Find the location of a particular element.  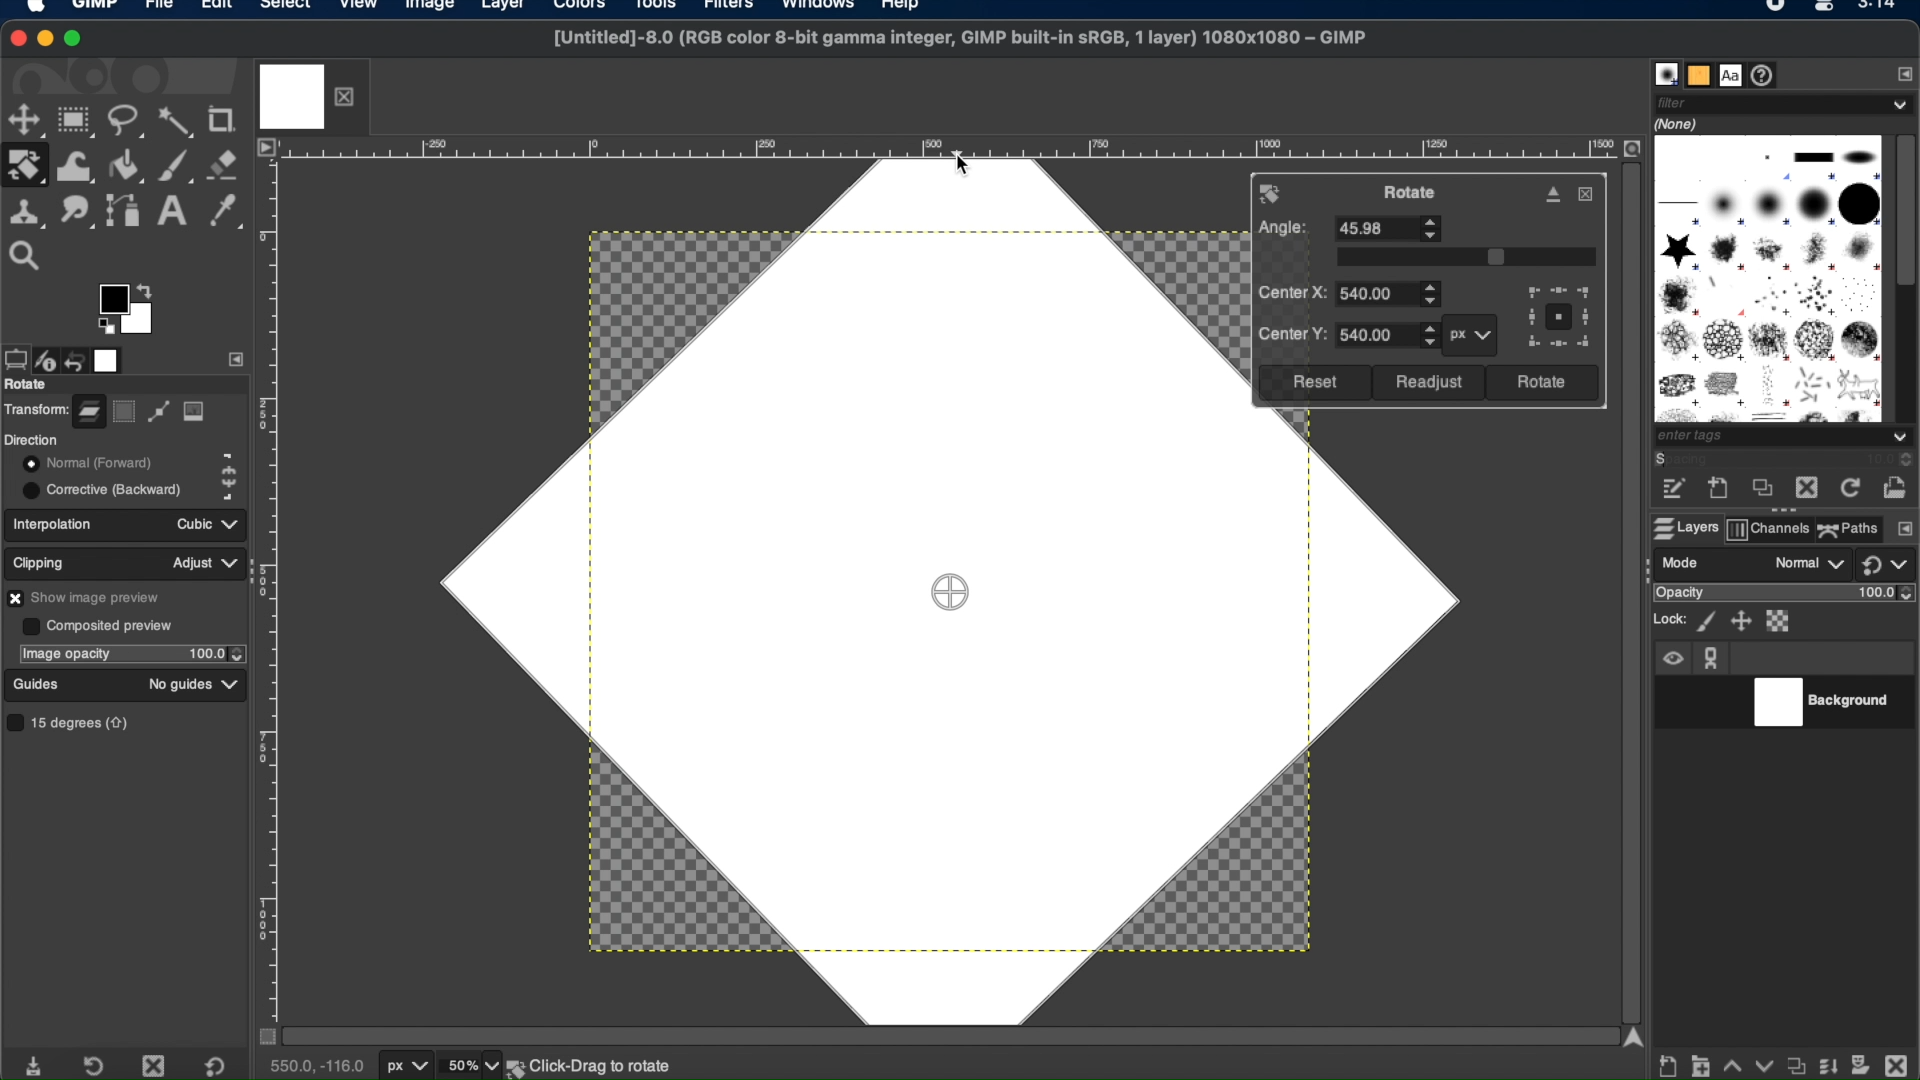

delete this layer is located at coordinates (1896, 1060).